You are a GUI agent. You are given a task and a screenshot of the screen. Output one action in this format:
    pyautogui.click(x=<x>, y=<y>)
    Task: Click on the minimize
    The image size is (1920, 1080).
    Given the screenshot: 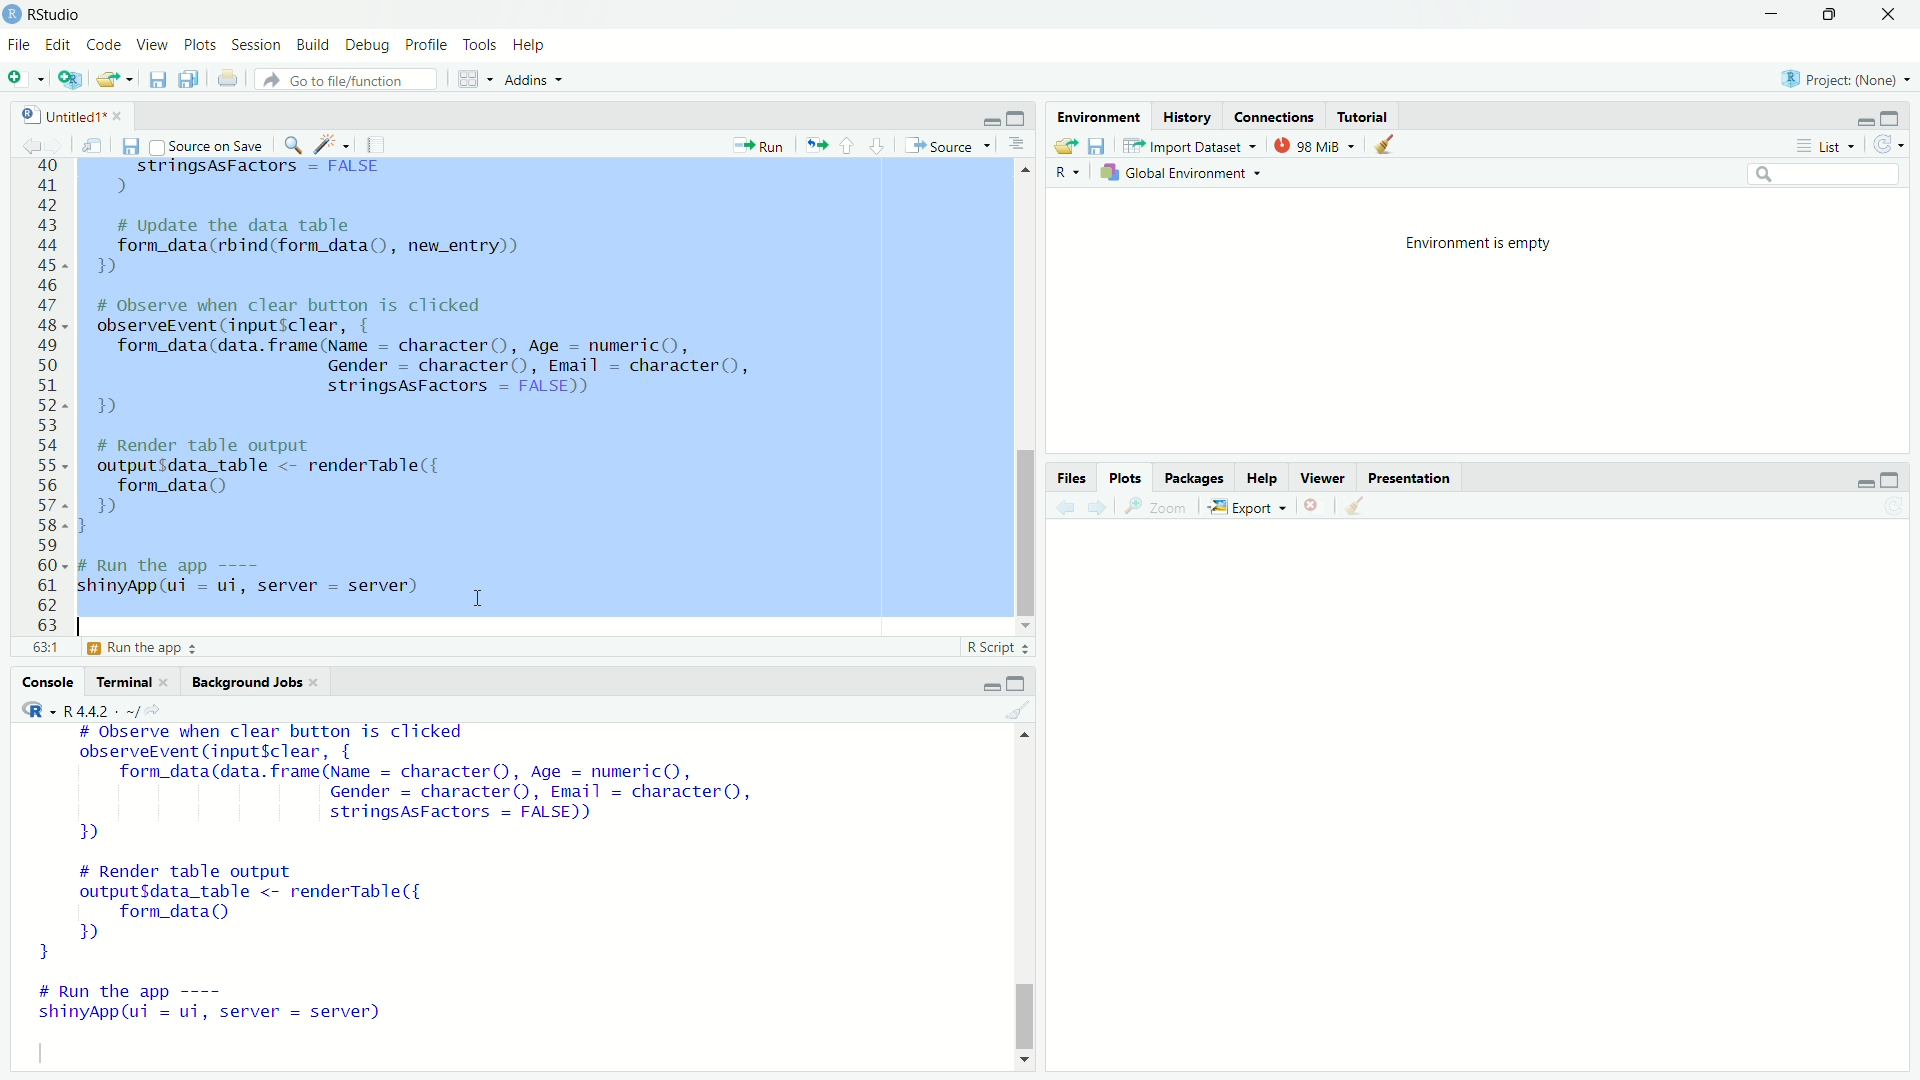 What is the action you would take?
    pyautogui.click(x=1857, y=477)
    